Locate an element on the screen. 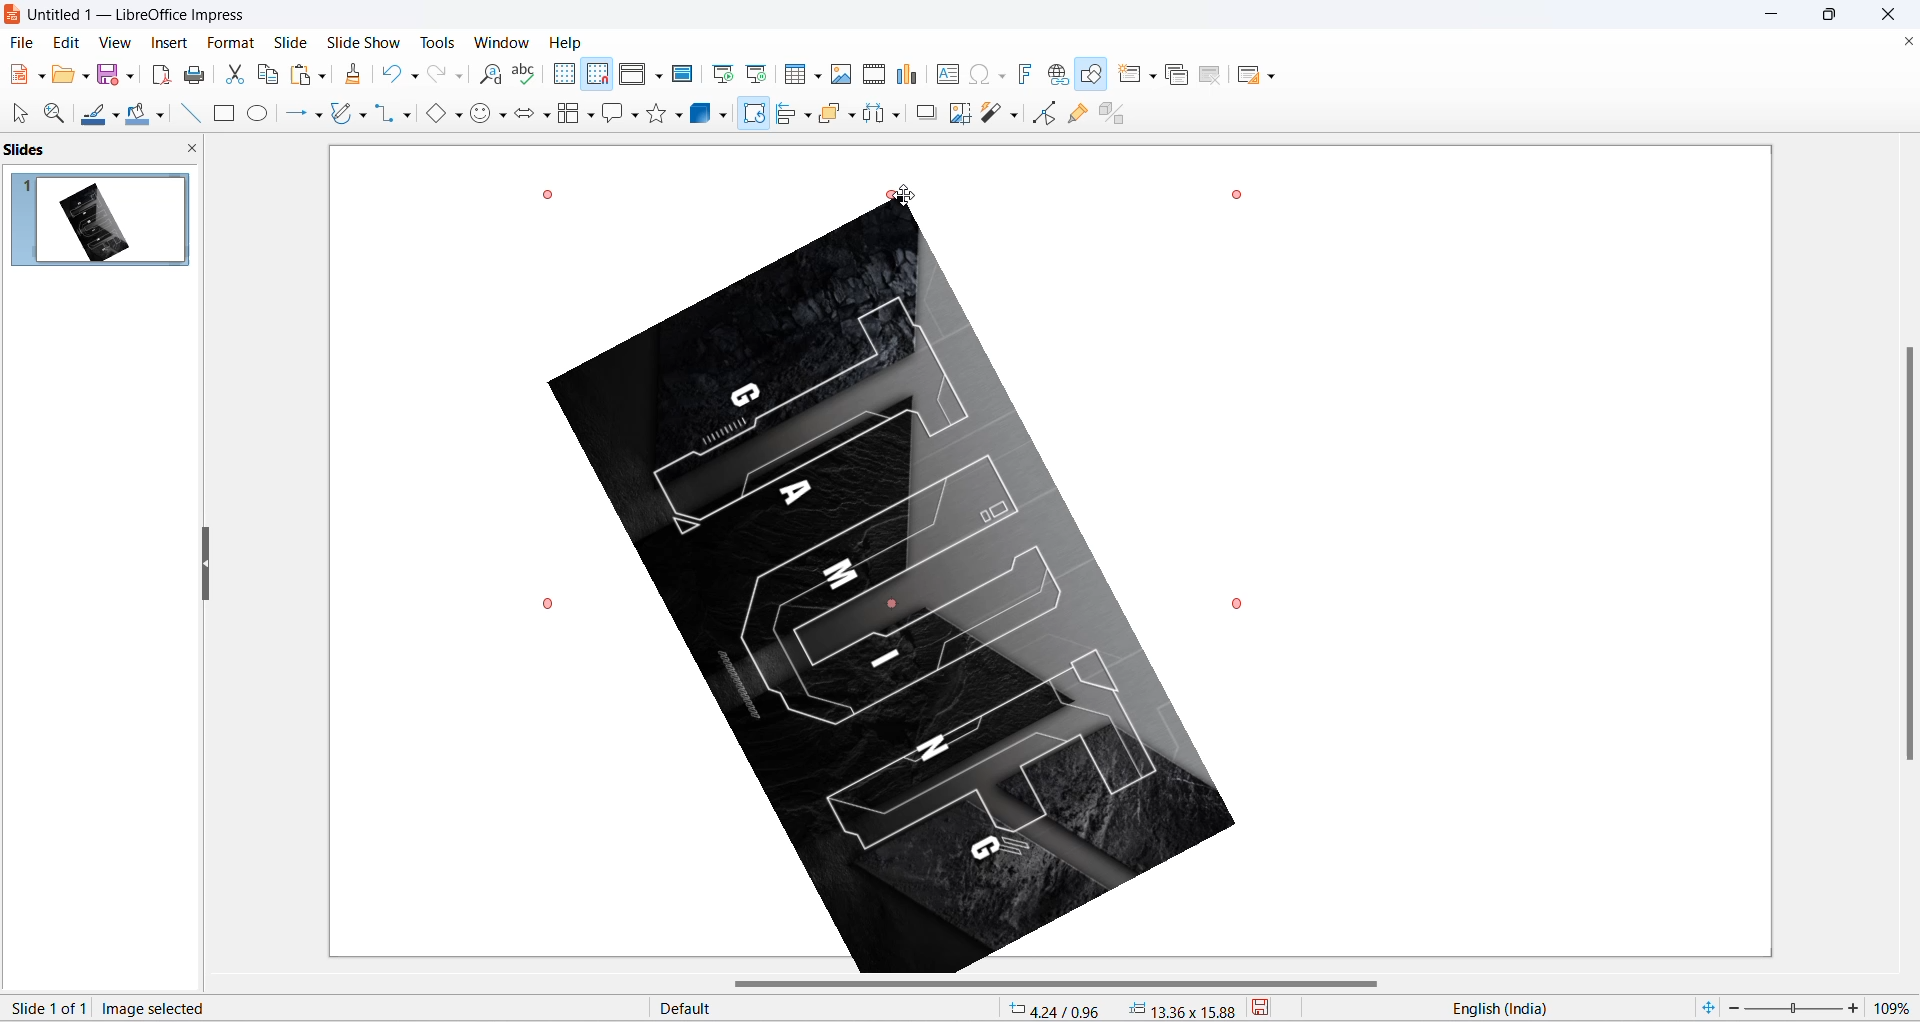 Image resolution: width=1920 pixels, height=1022 pixels. filter options is located at coordinates (1013, 114).